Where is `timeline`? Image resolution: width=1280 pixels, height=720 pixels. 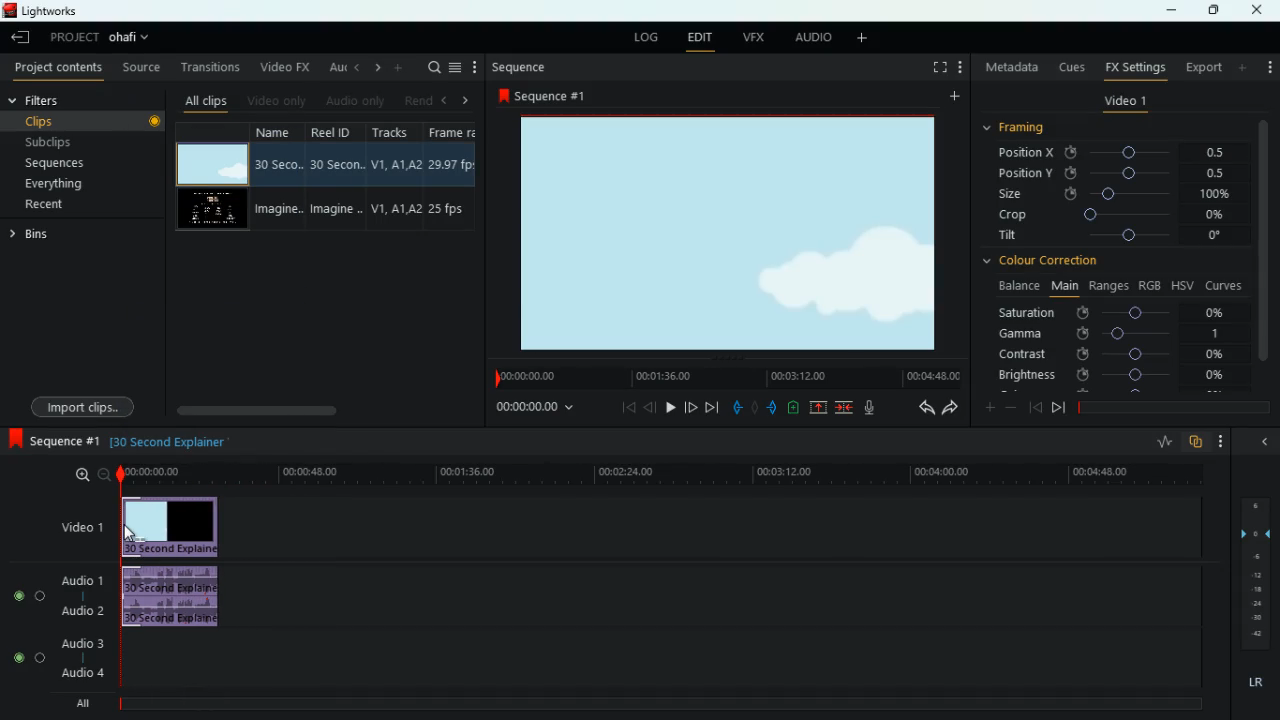
timeline is located at coordinates (1171, 407).